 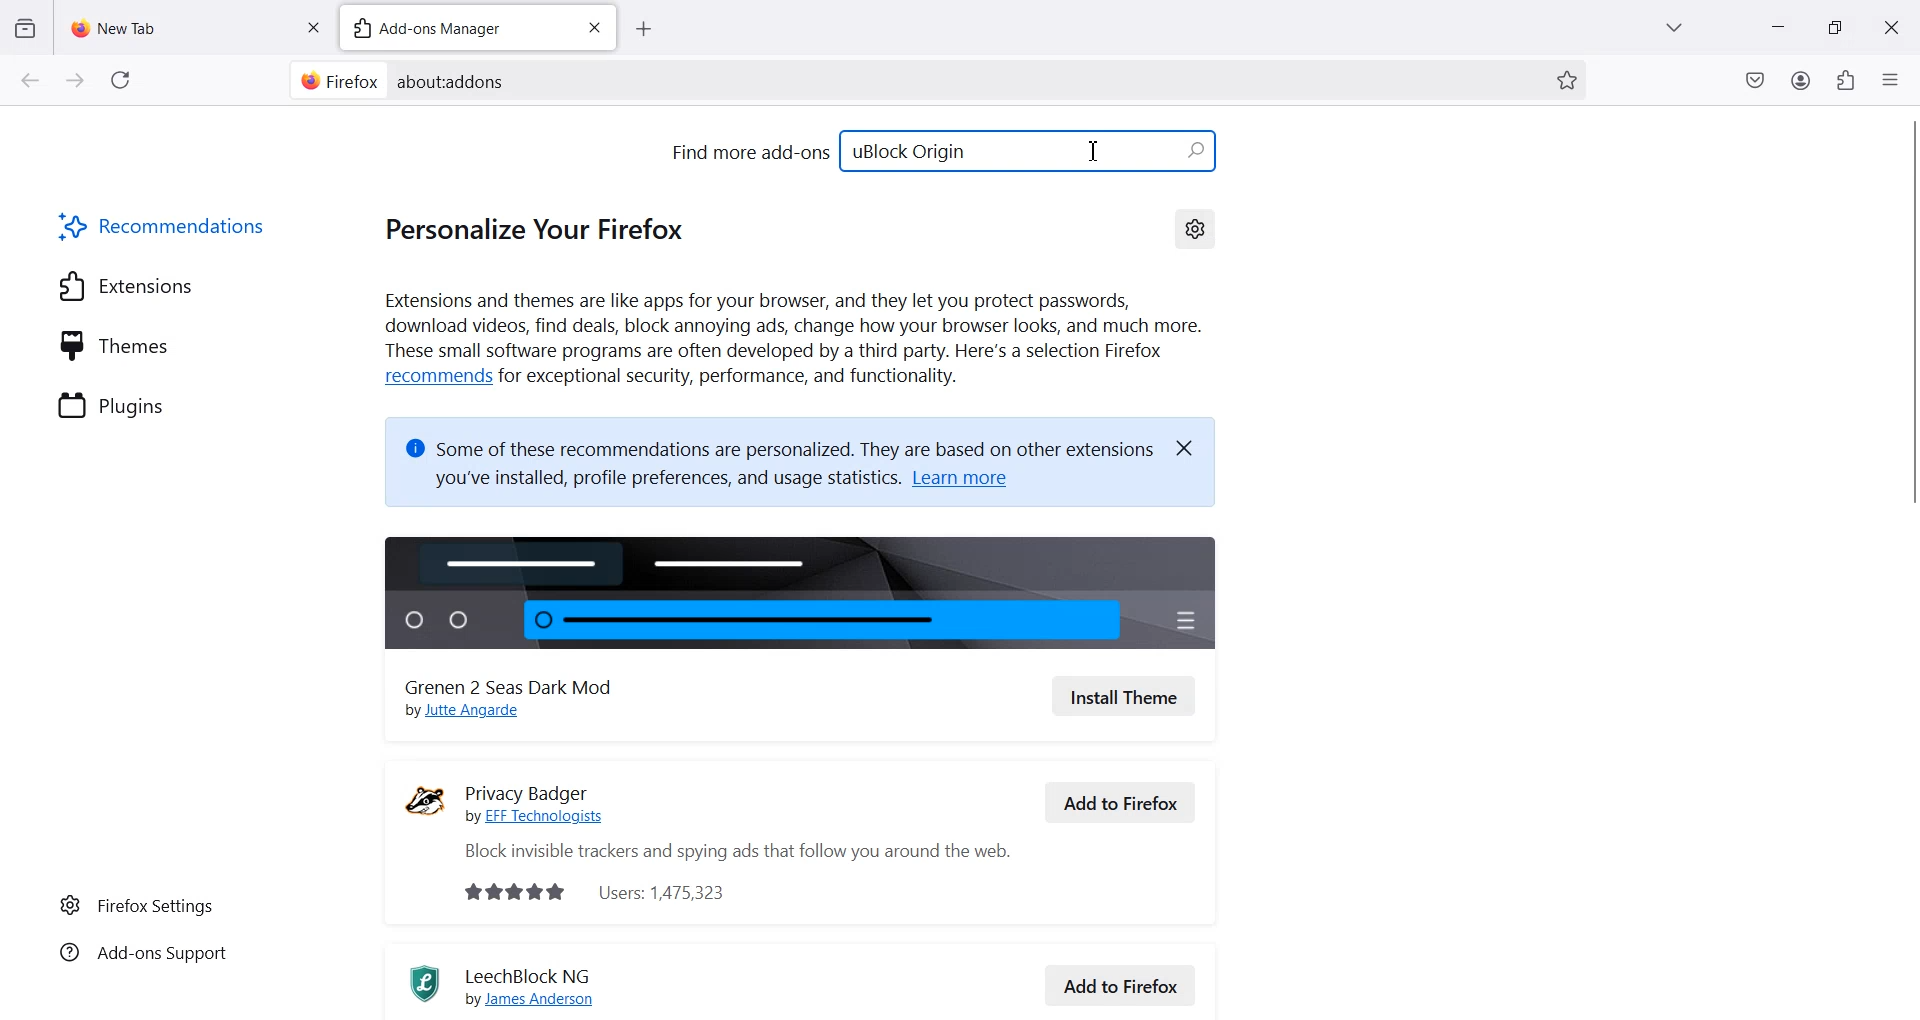 I want to click on Block invisible trackers and spying ads that follow you around the web., so click(x=725, y=852).